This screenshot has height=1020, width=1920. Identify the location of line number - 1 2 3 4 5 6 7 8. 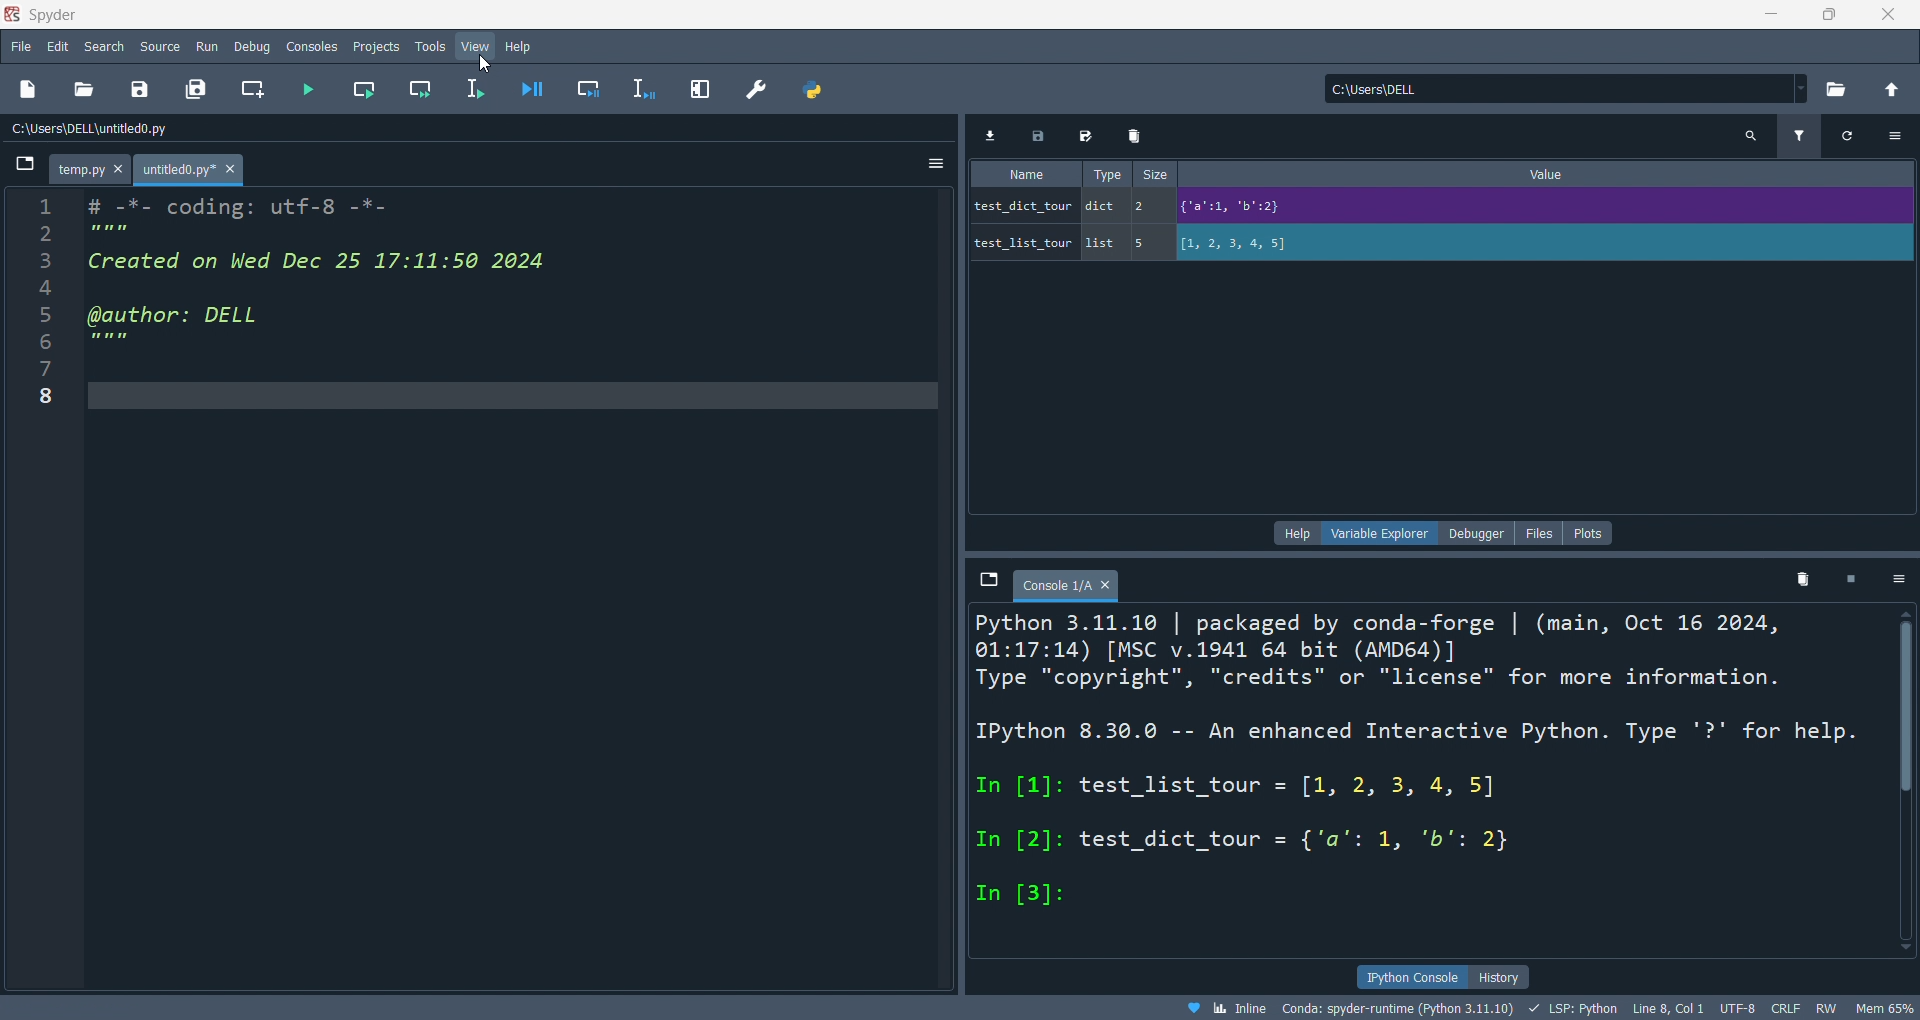
(44, 591).